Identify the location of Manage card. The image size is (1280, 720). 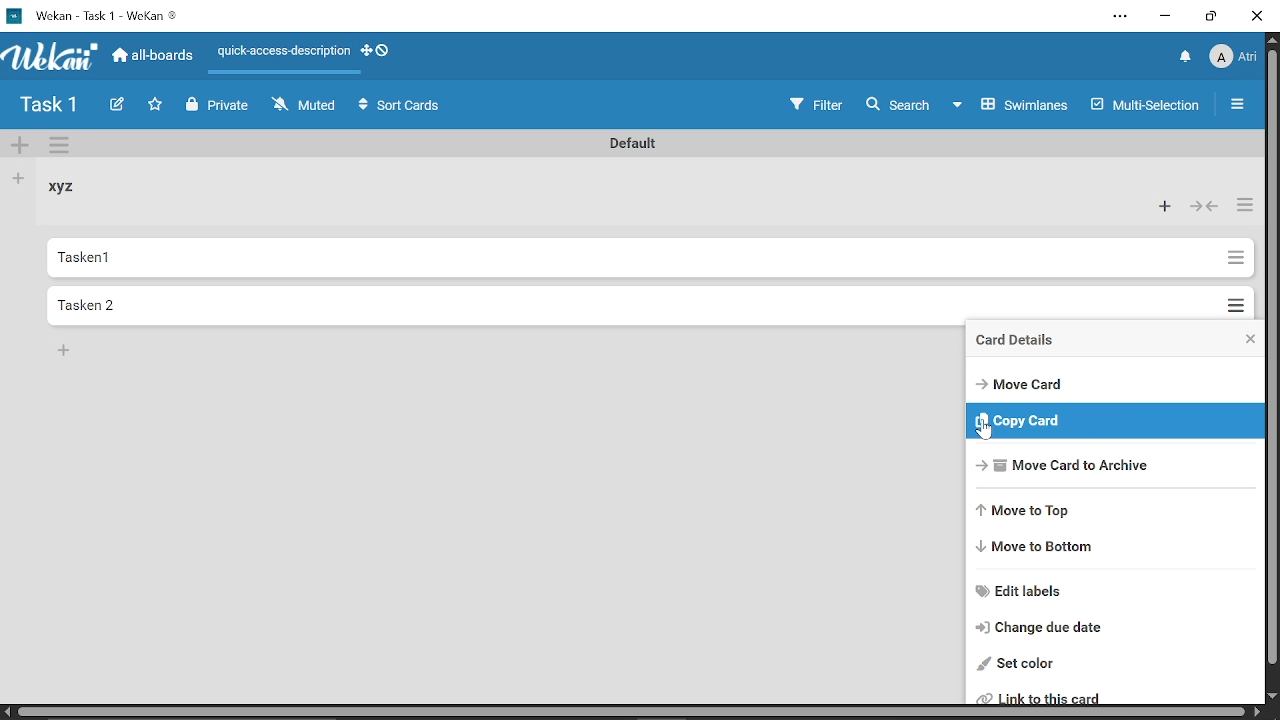
(1234, 258).